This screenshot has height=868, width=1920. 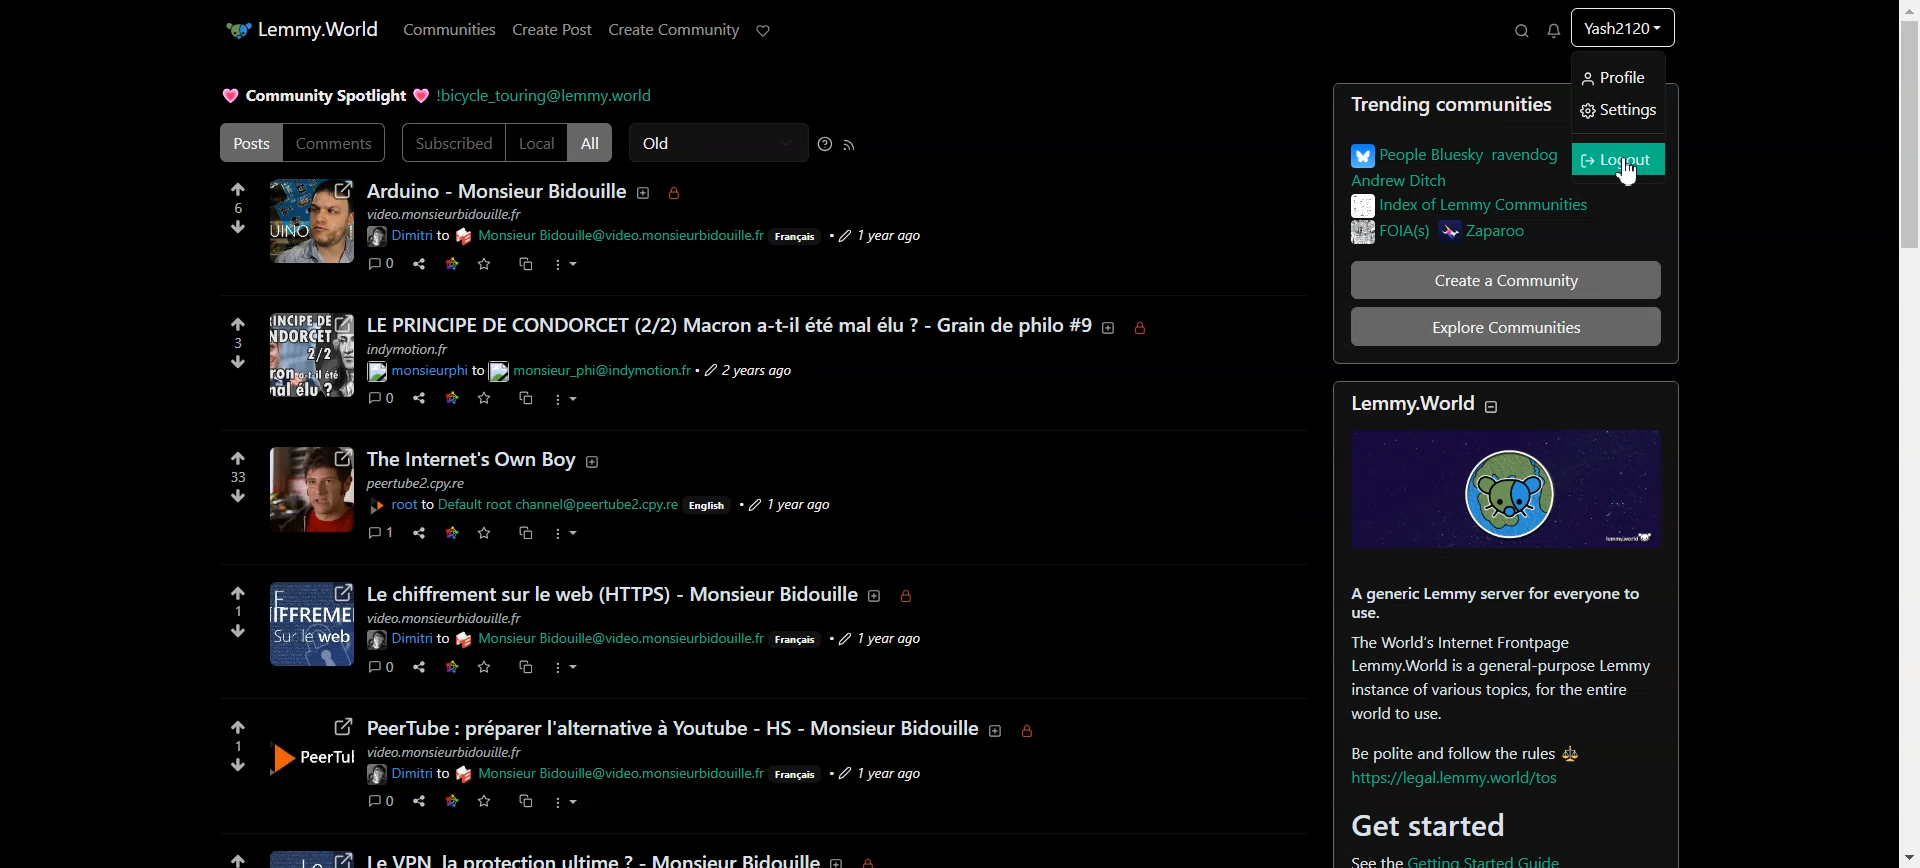 I want to click on , so click(x=405, y=639).